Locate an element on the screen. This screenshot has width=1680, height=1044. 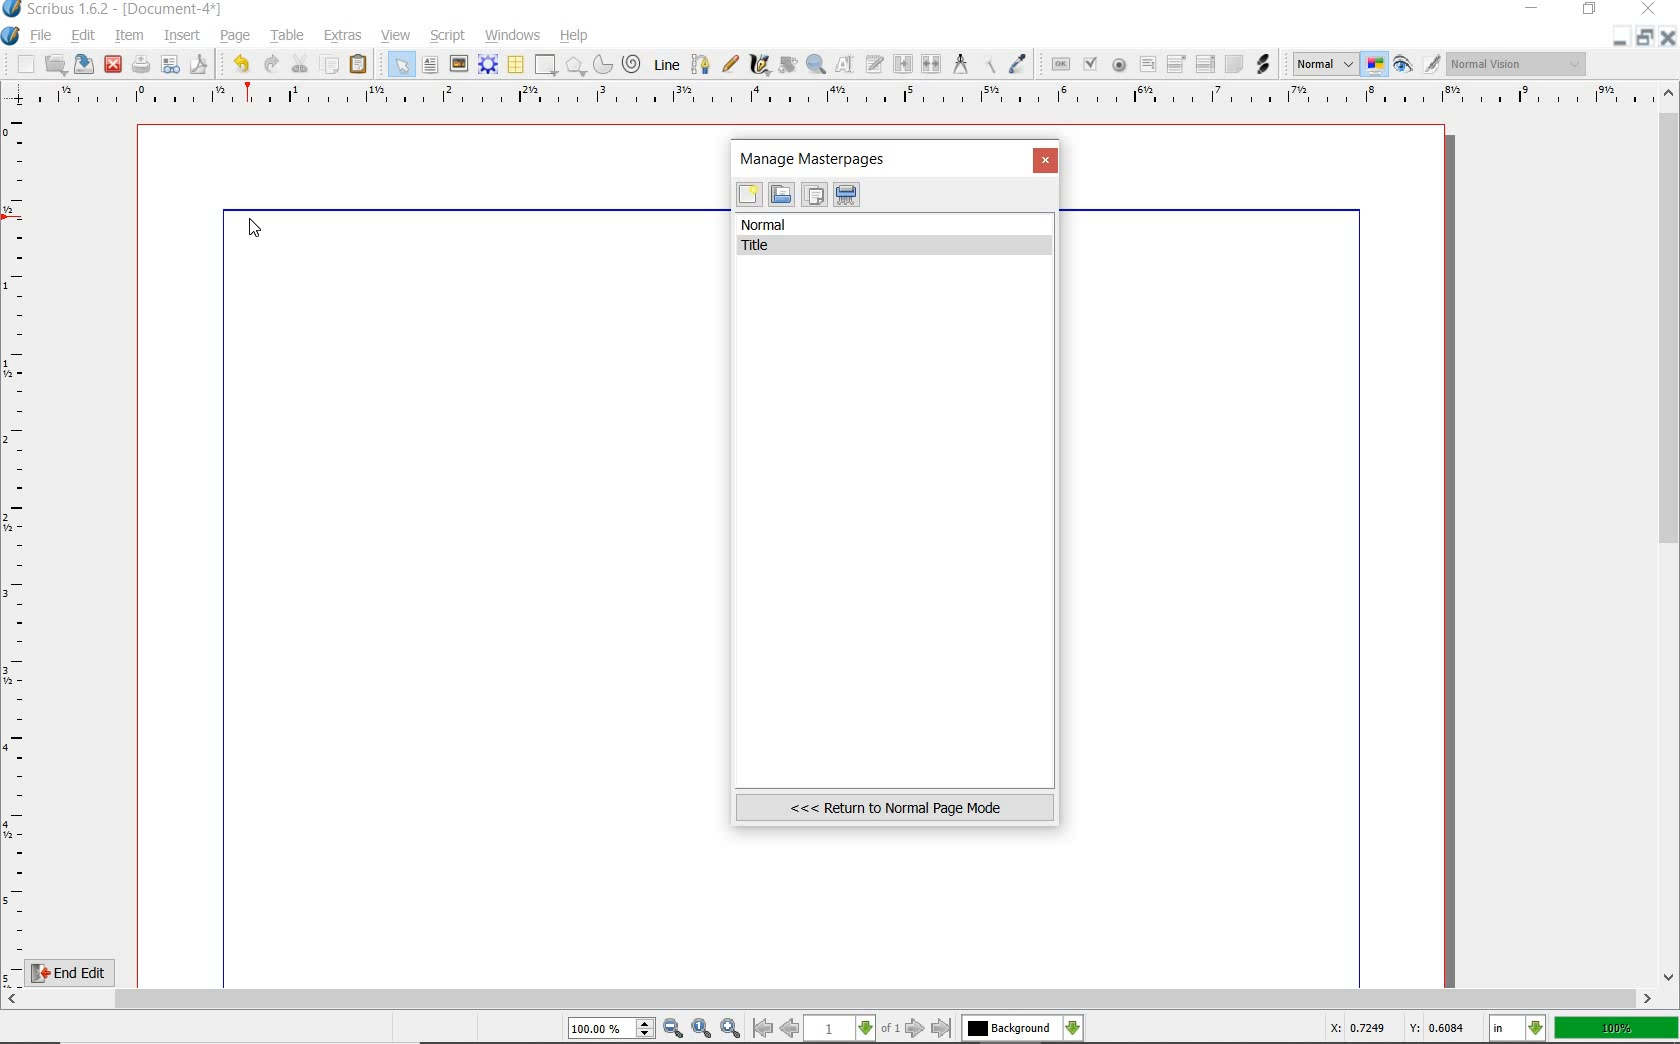
manage masterpages is located at coordinates (819, 158).